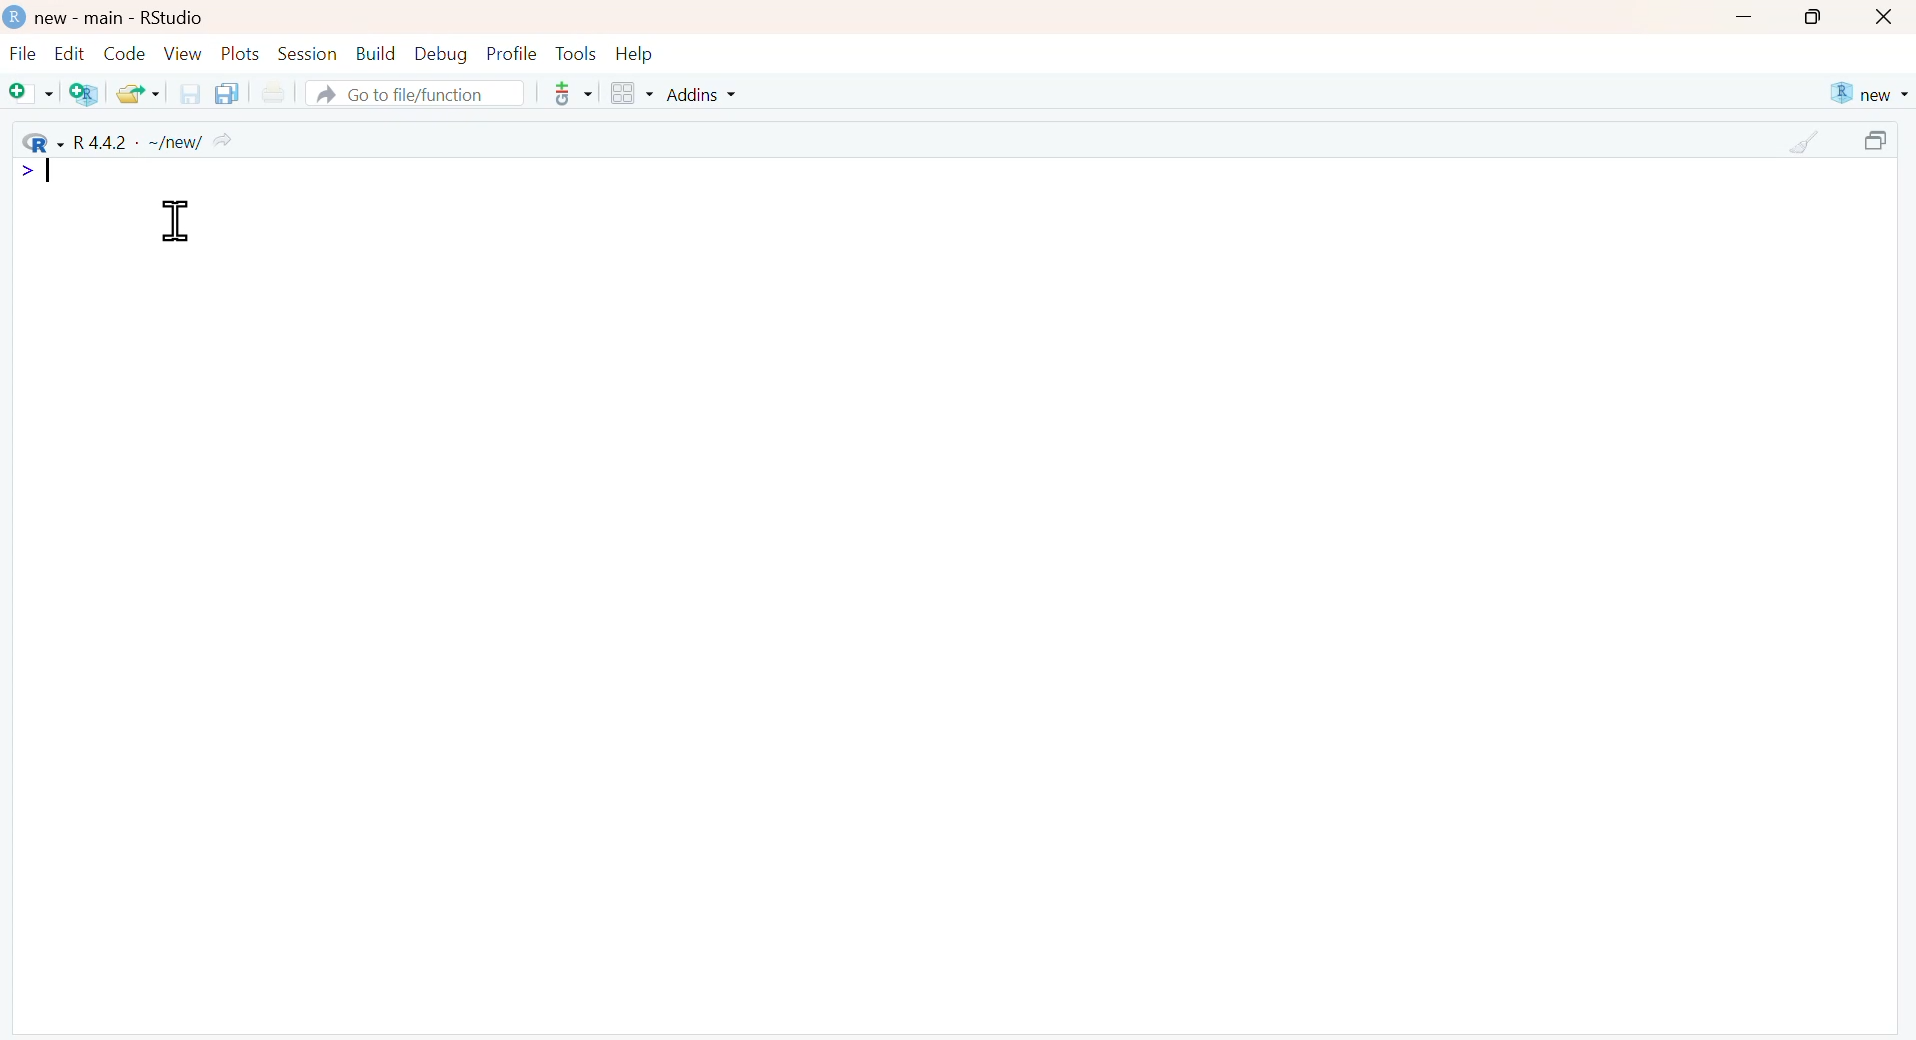  Describe the element at coordinates (241, 53) in the screenshot. I see `Plots` at that location.